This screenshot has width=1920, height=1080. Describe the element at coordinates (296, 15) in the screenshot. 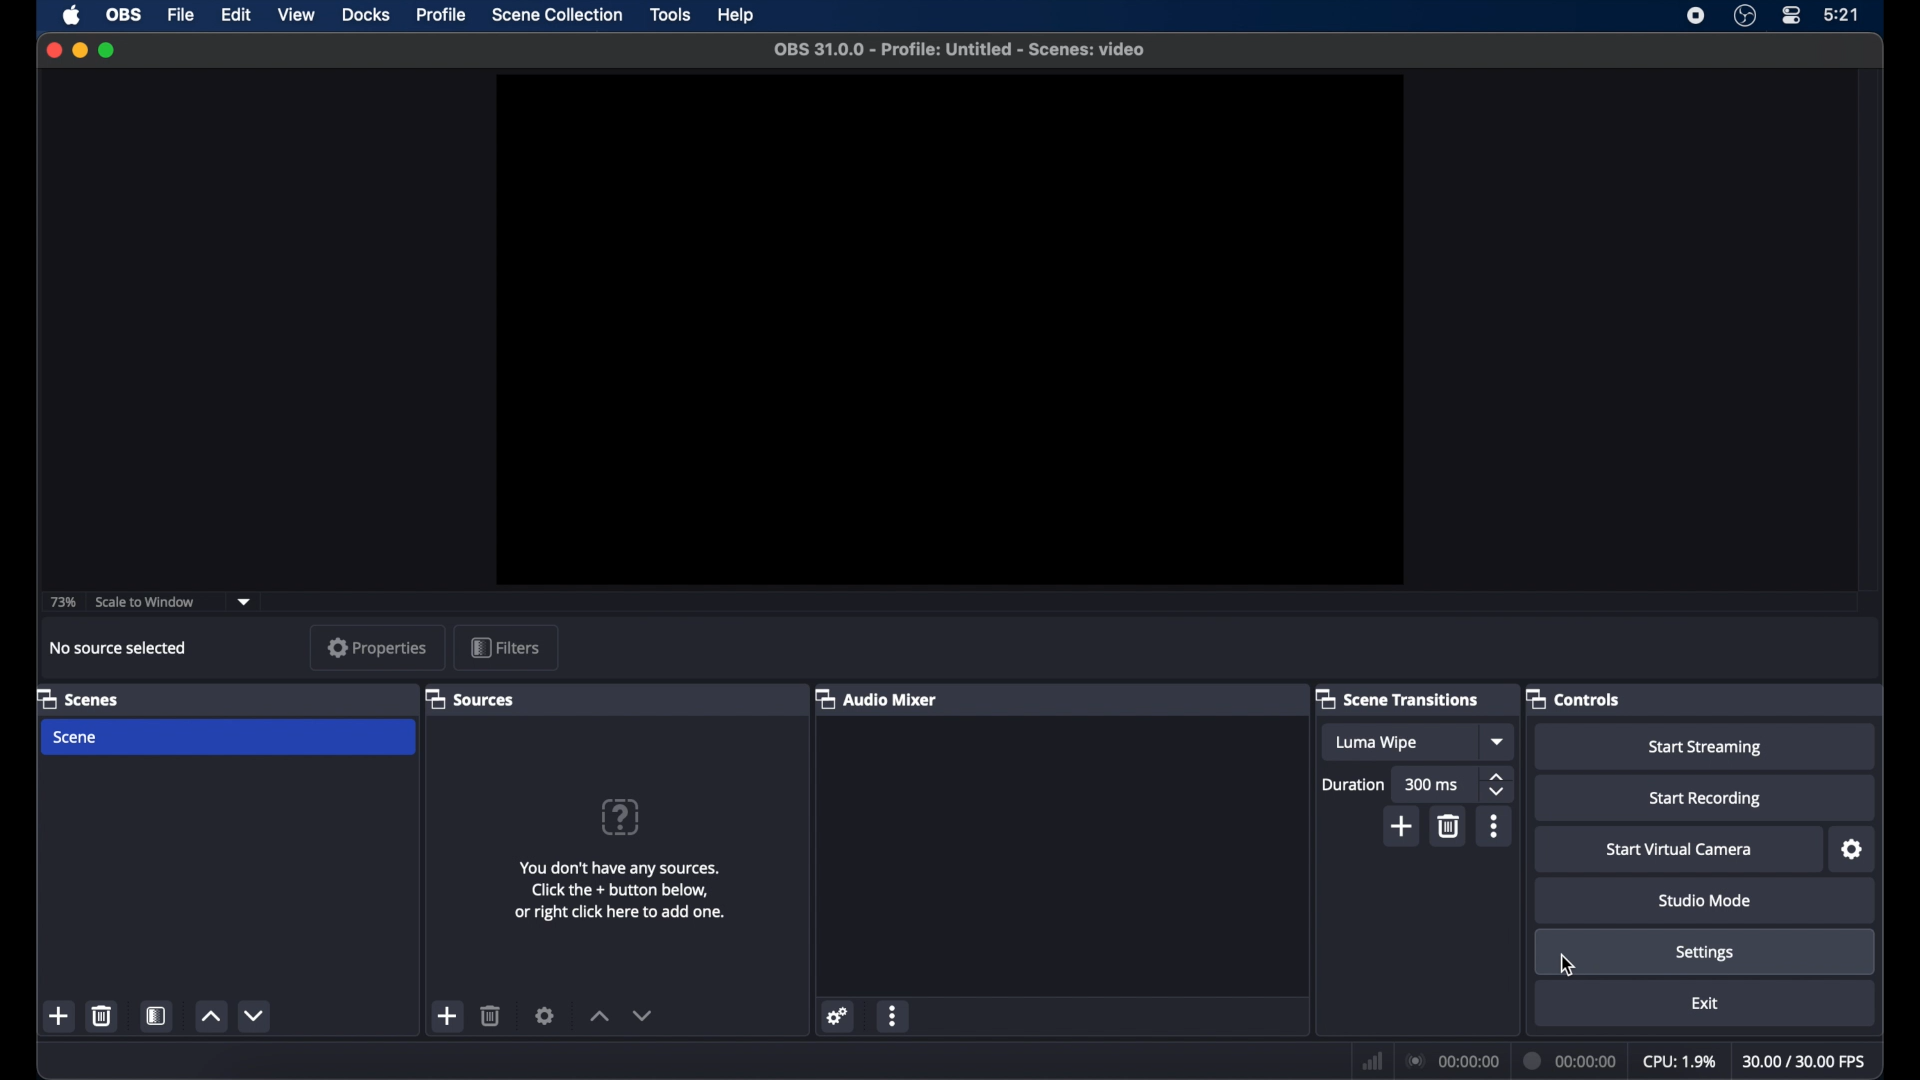

I see `view` at that location.